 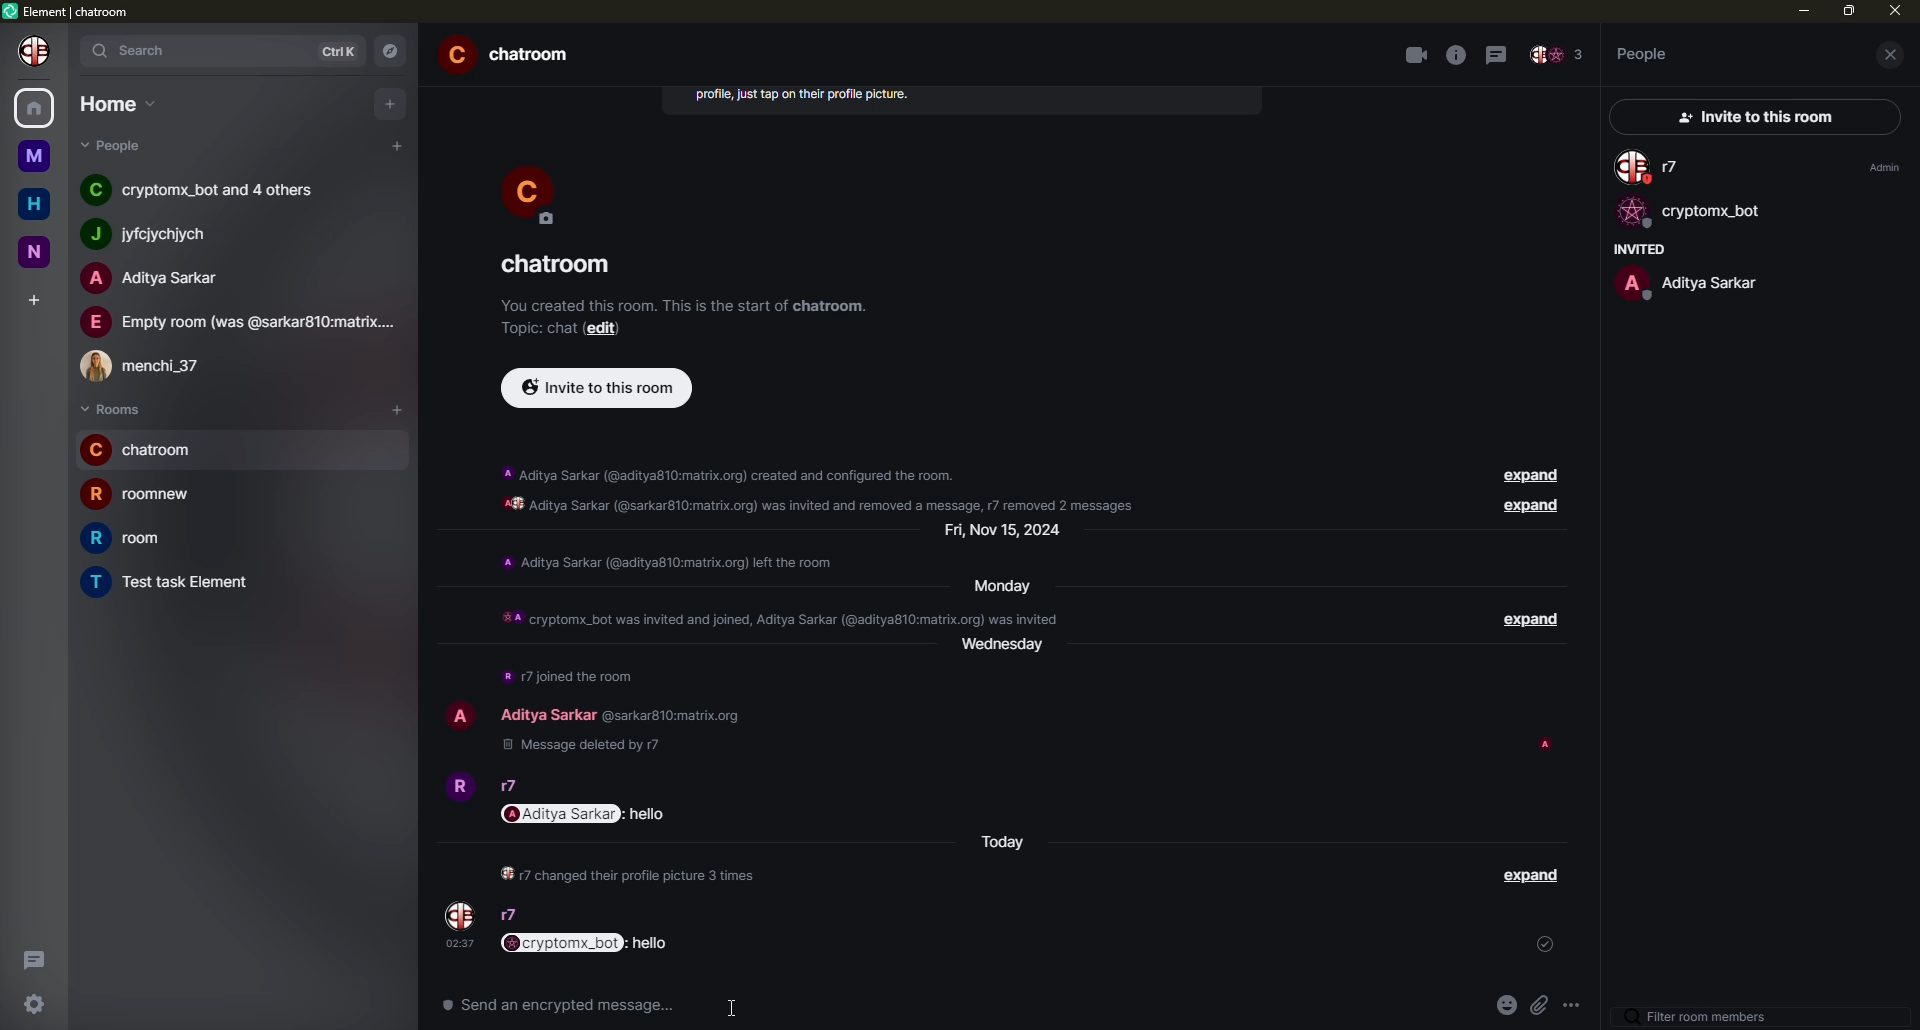 I want to click on info, so click(x=830, y=488).